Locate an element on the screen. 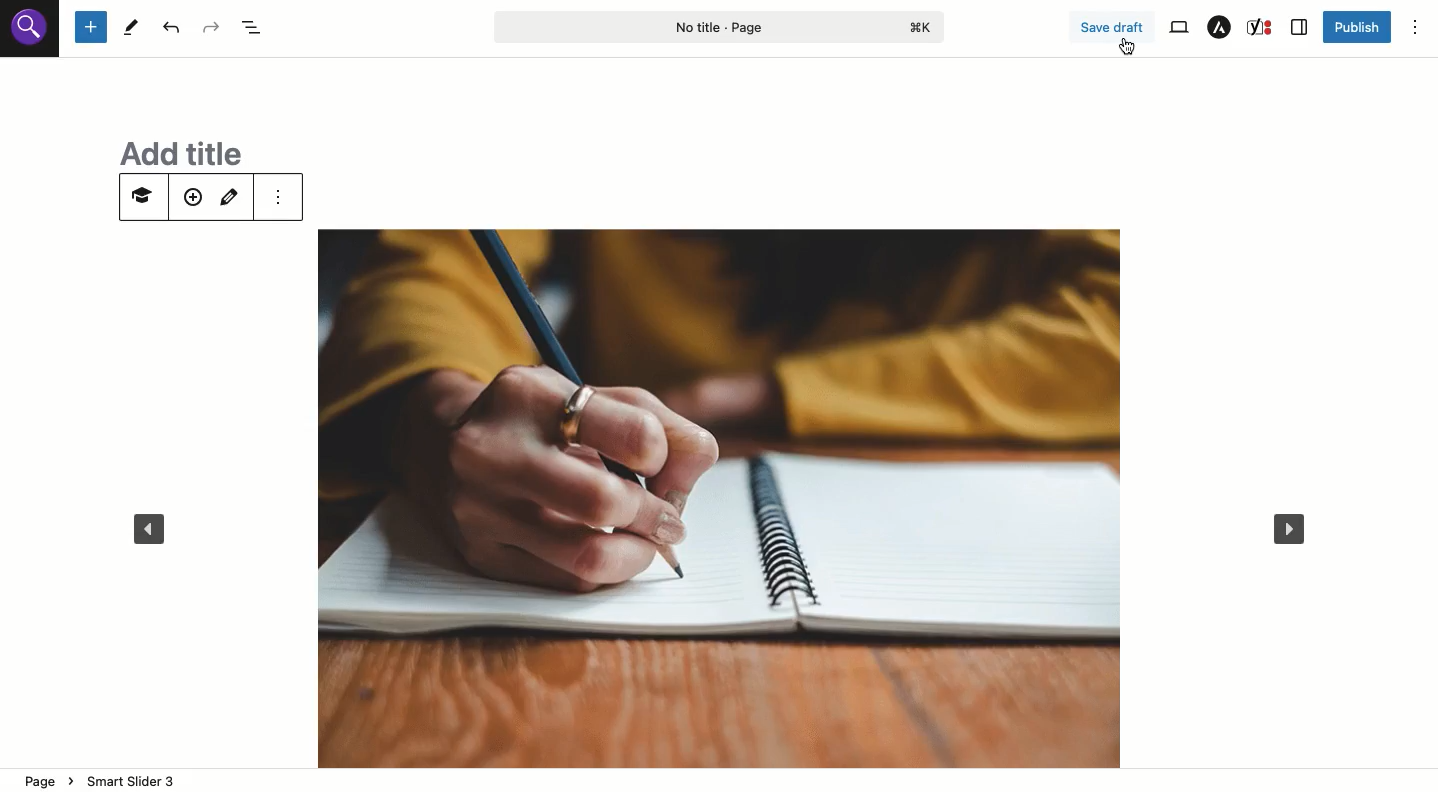 This screenshot has height=792, width=1438. smart slider 3 is located at coordinates (128, 777).